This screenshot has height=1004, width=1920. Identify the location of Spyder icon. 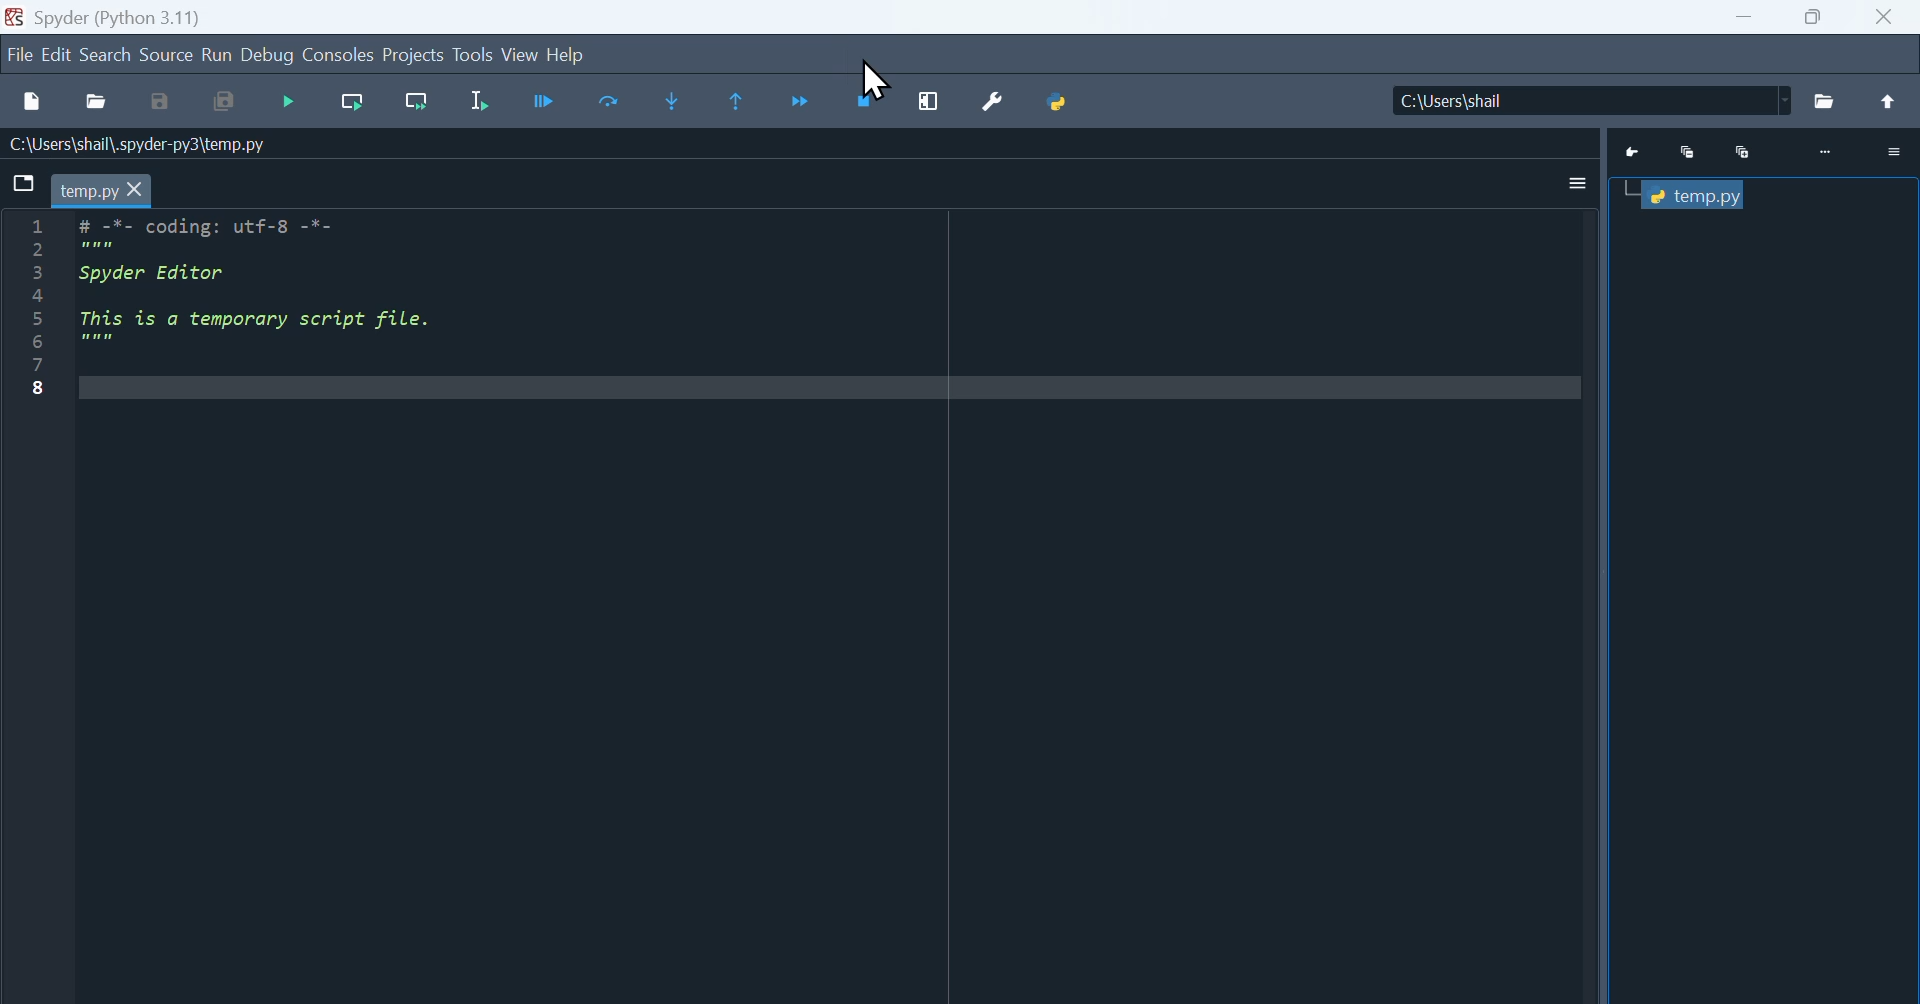
(14, 17).